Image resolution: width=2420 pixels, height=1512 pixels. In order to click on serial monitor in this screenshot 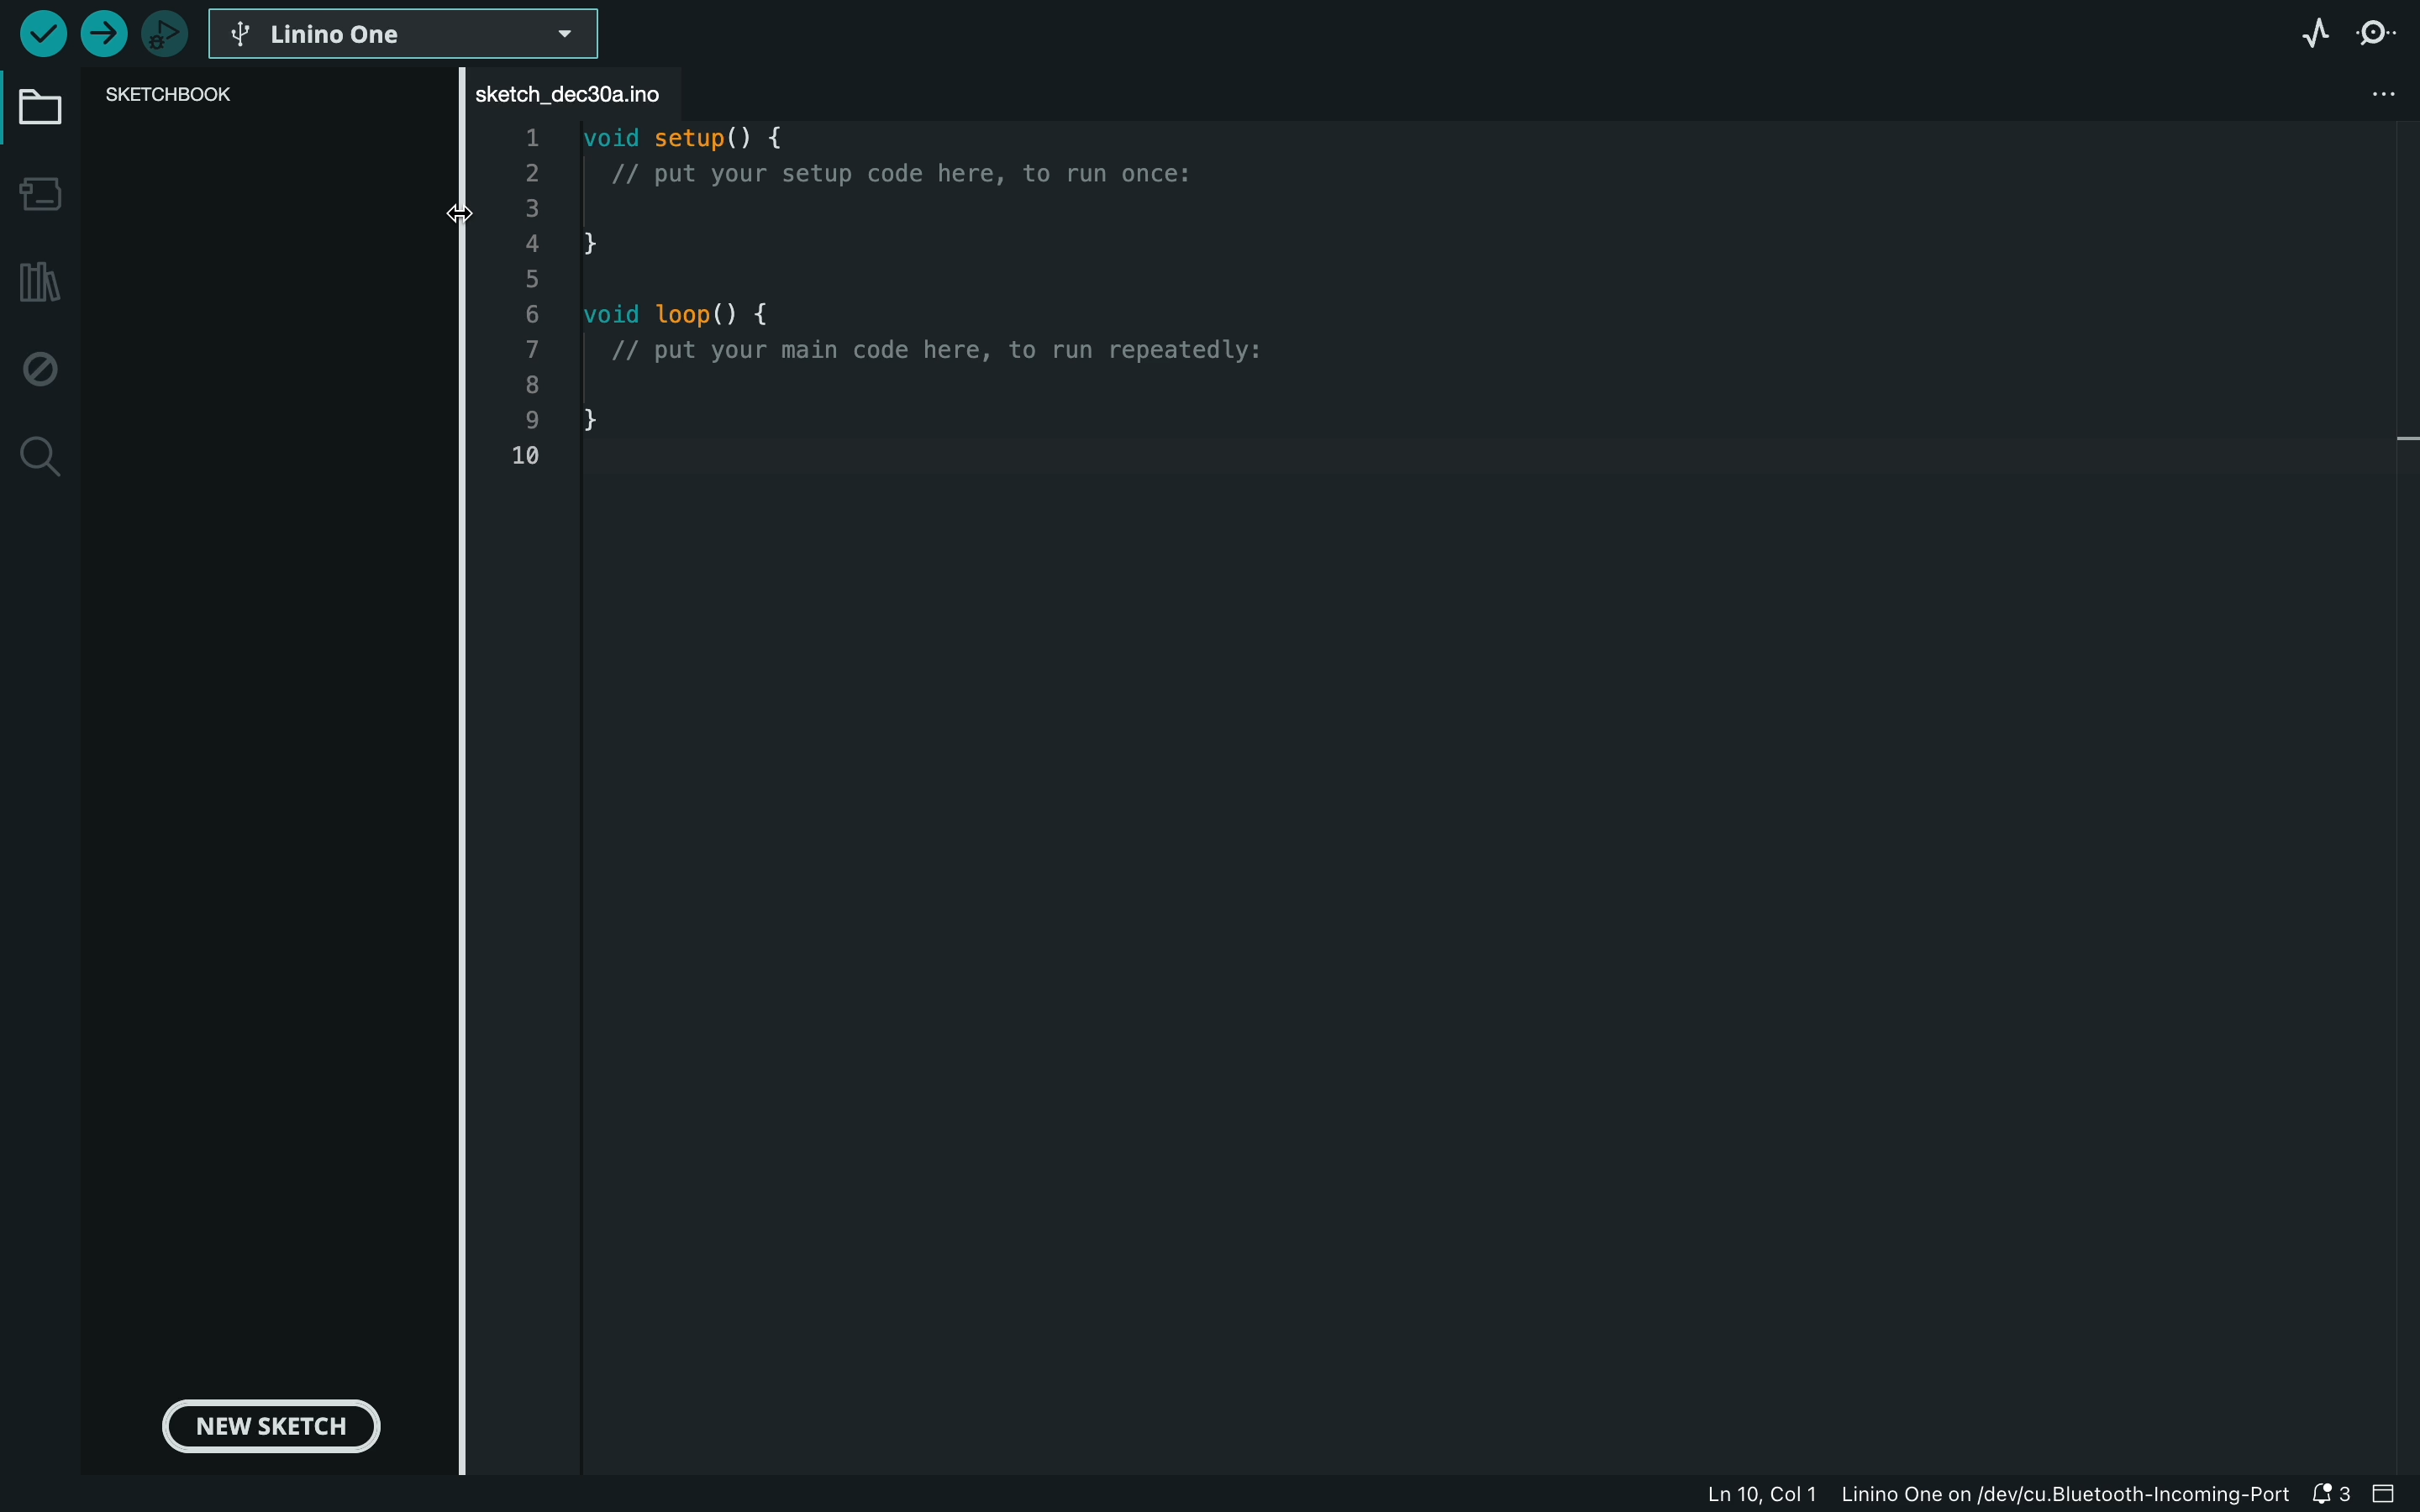, I will do `click(2375, 33)`.